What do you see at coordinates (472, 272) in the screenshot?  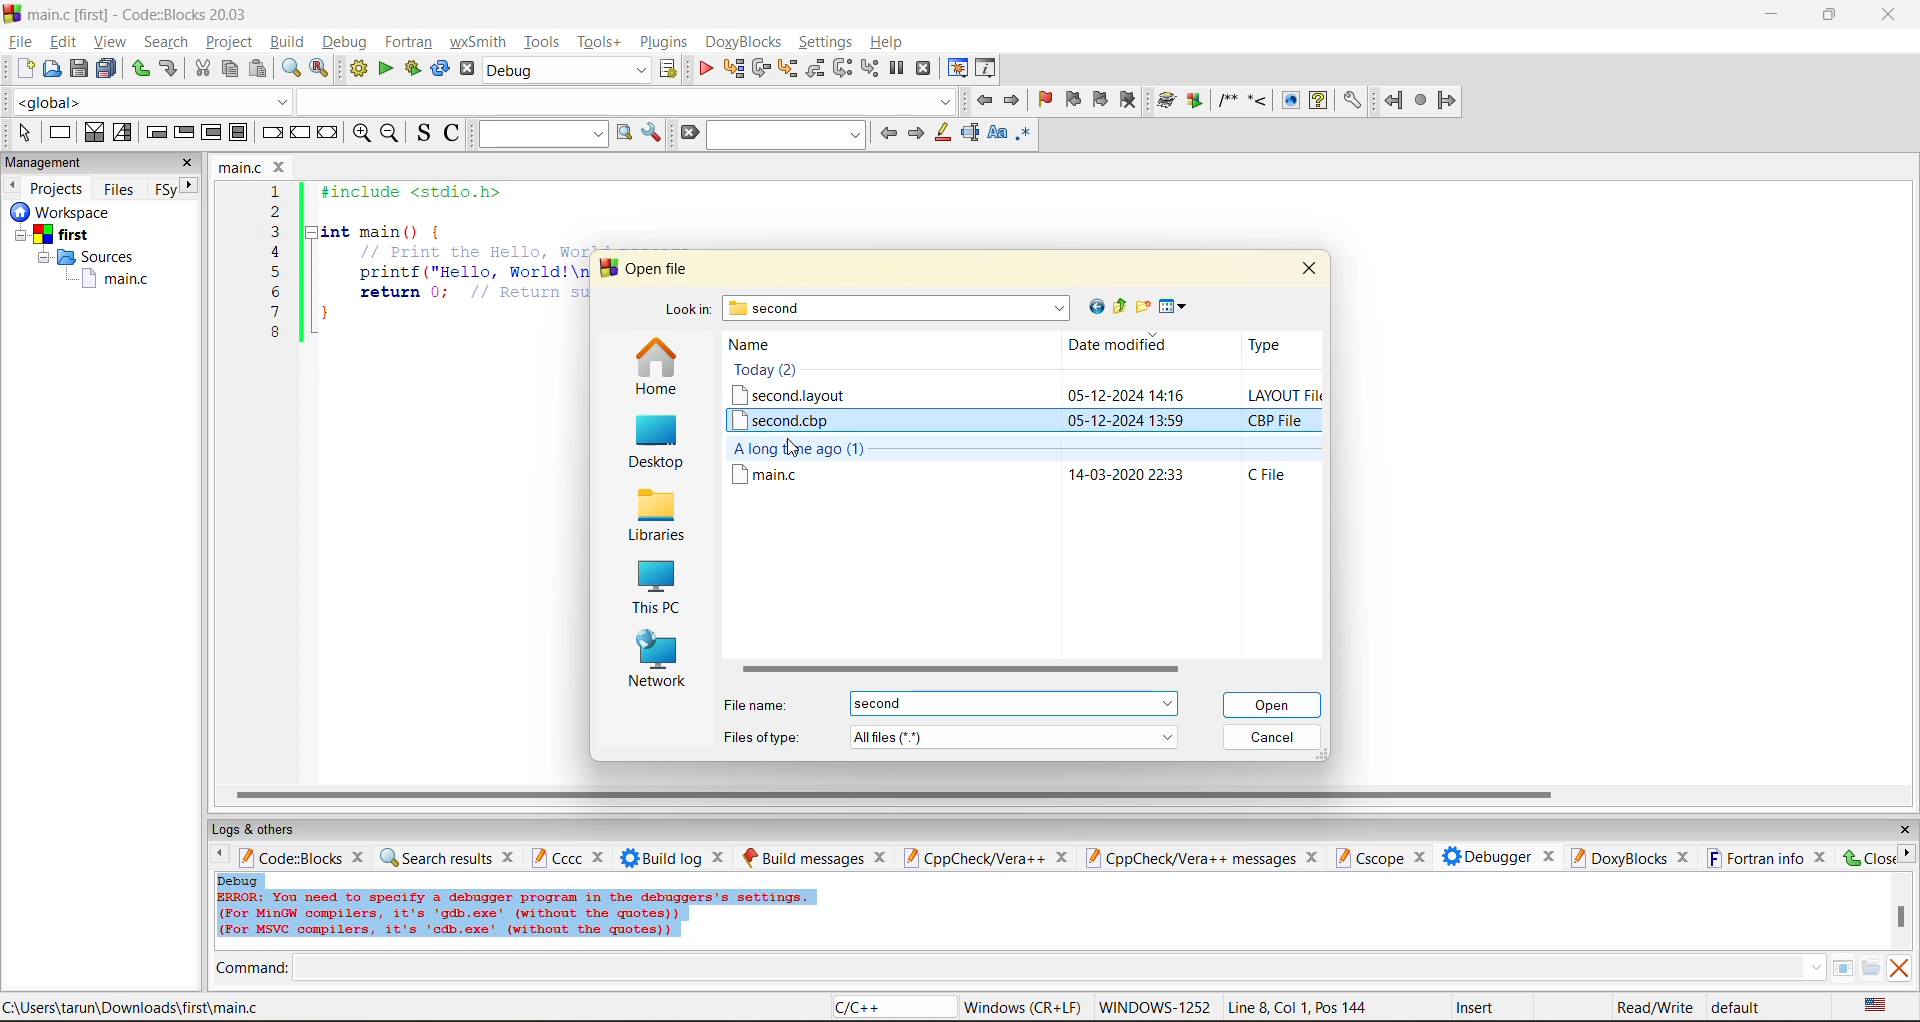 I see `printf("Hello, World!\n"` at bounding box center [472, 272].